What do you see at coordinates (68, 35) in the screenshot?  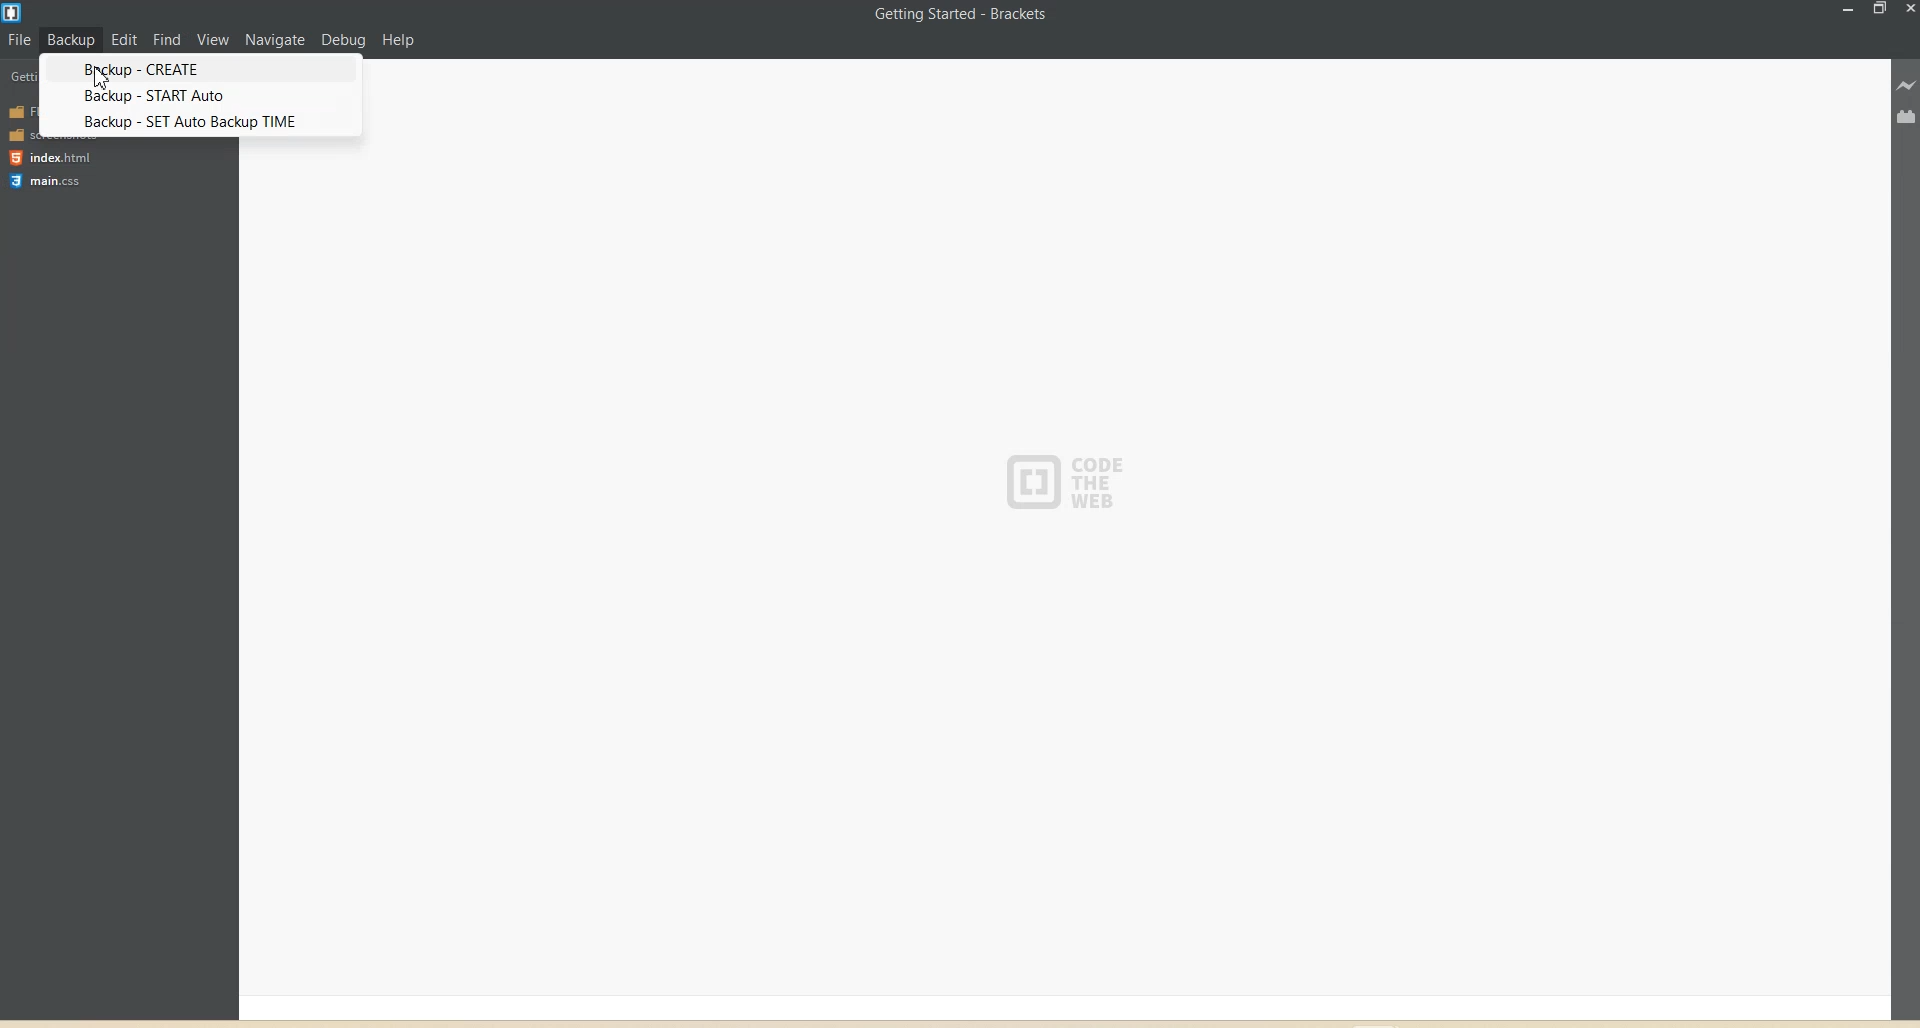 I see `Backup` at bounding box center [68, 35].